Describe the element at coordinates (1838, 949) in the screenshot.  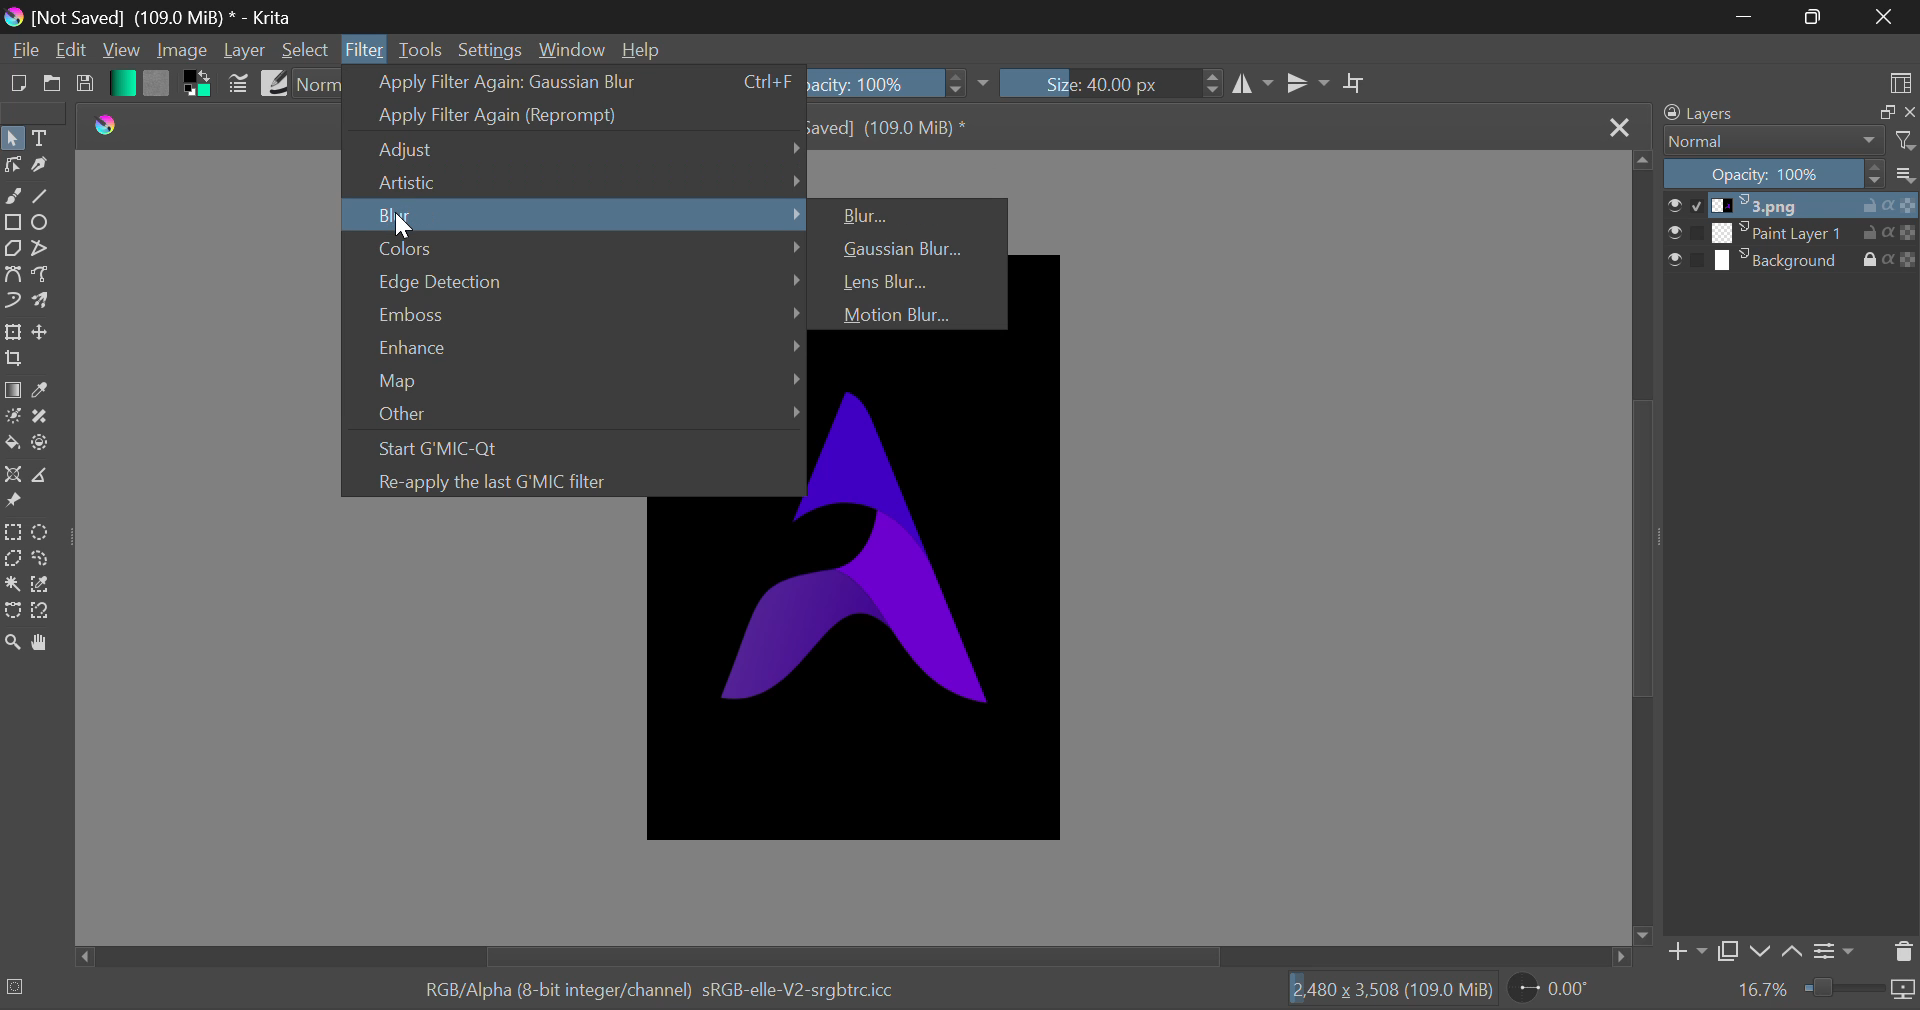
I see `Settings` at that location.